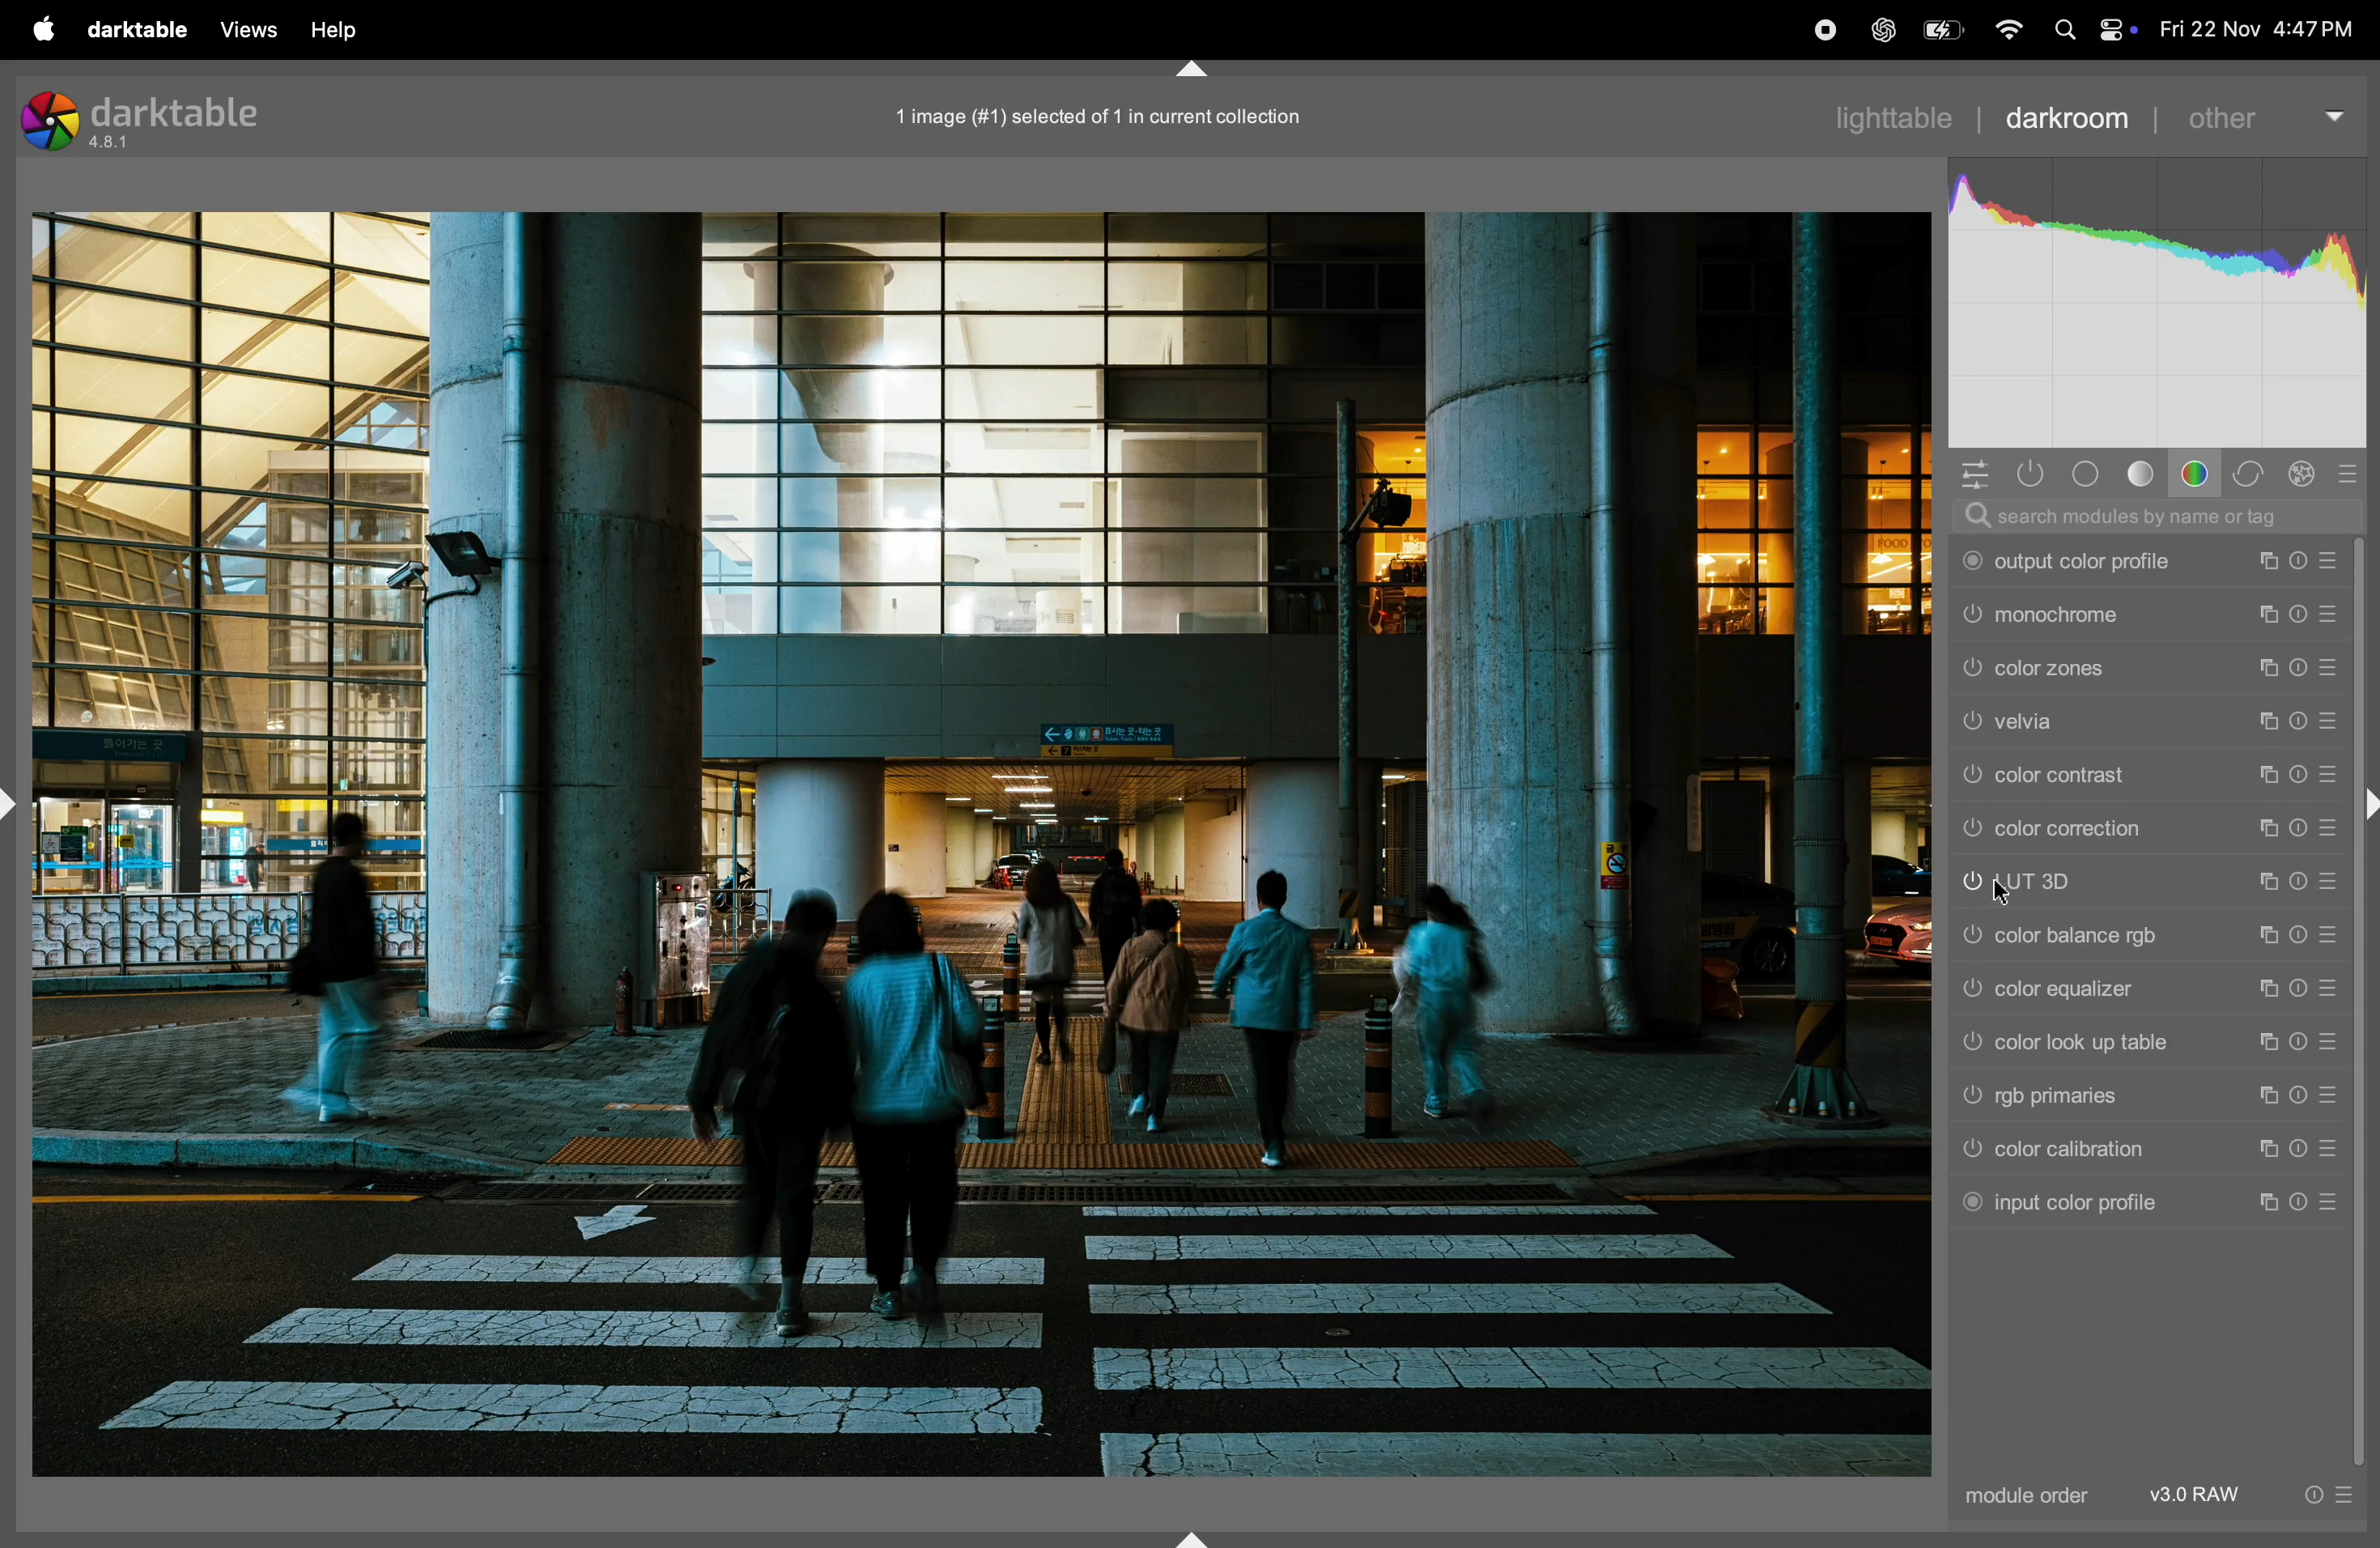  I want to click on out put color profiles, so click(2097, 564).